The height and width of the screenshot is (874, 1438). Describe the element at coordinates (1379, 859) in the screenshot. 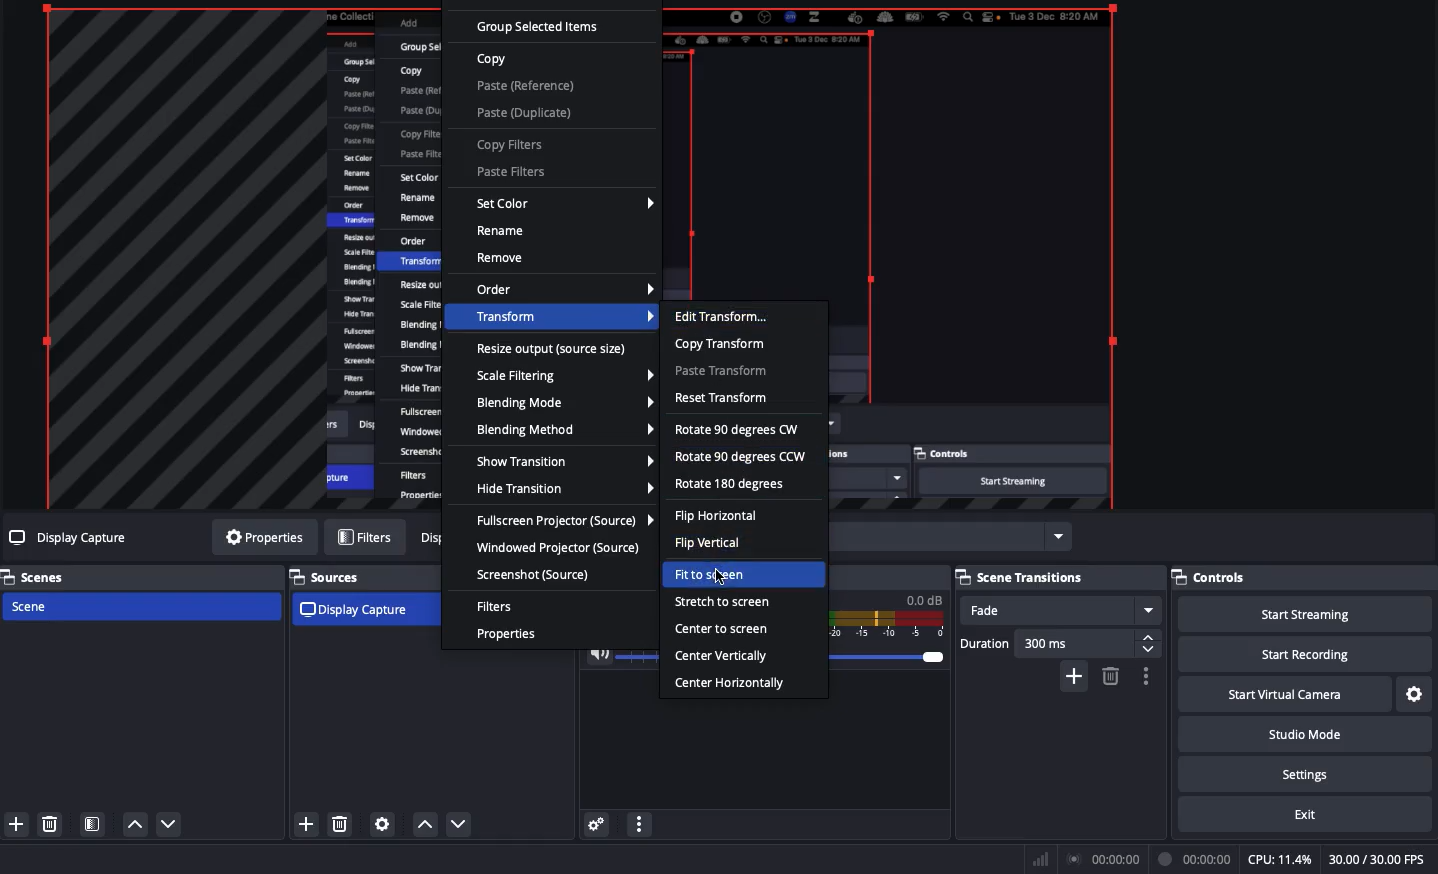

I see `FPS` at that location.